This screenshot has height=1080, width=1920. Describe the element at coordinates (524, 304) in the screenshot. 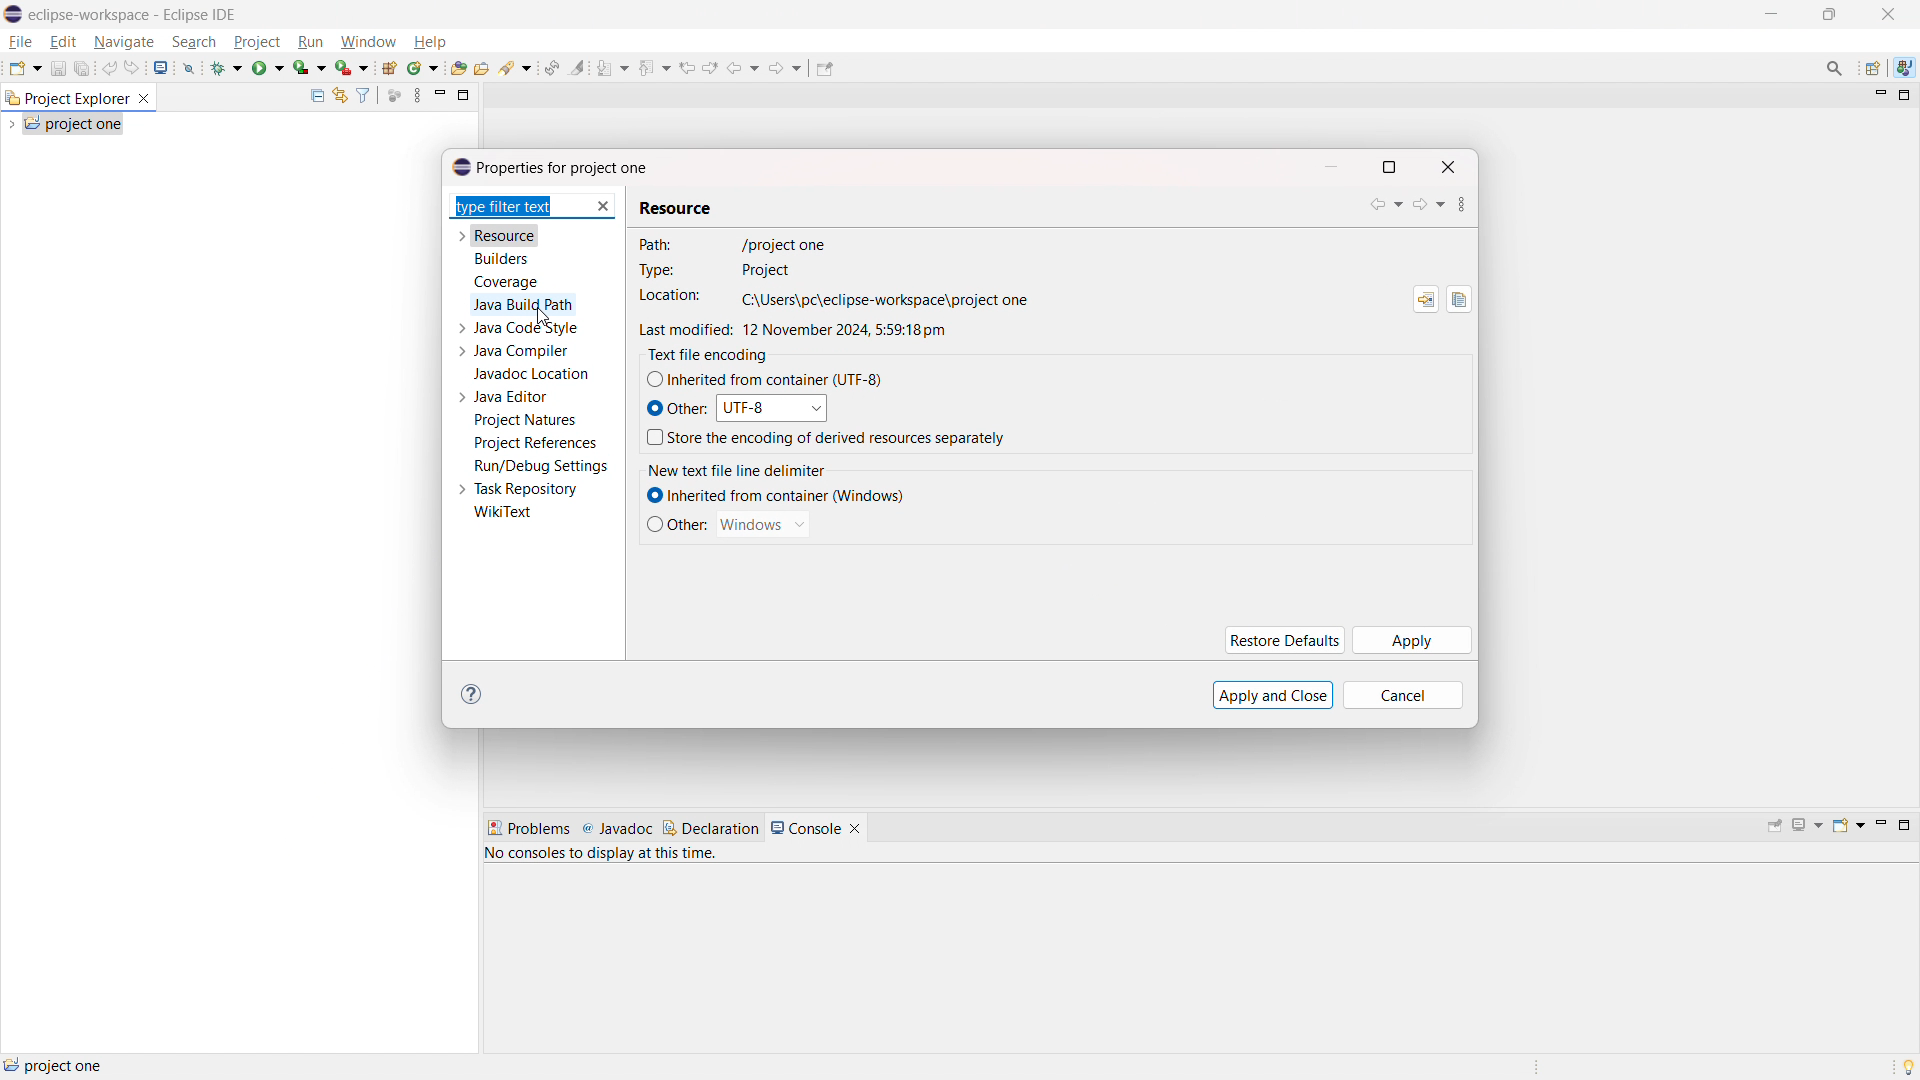

I see `java build path` at that location.